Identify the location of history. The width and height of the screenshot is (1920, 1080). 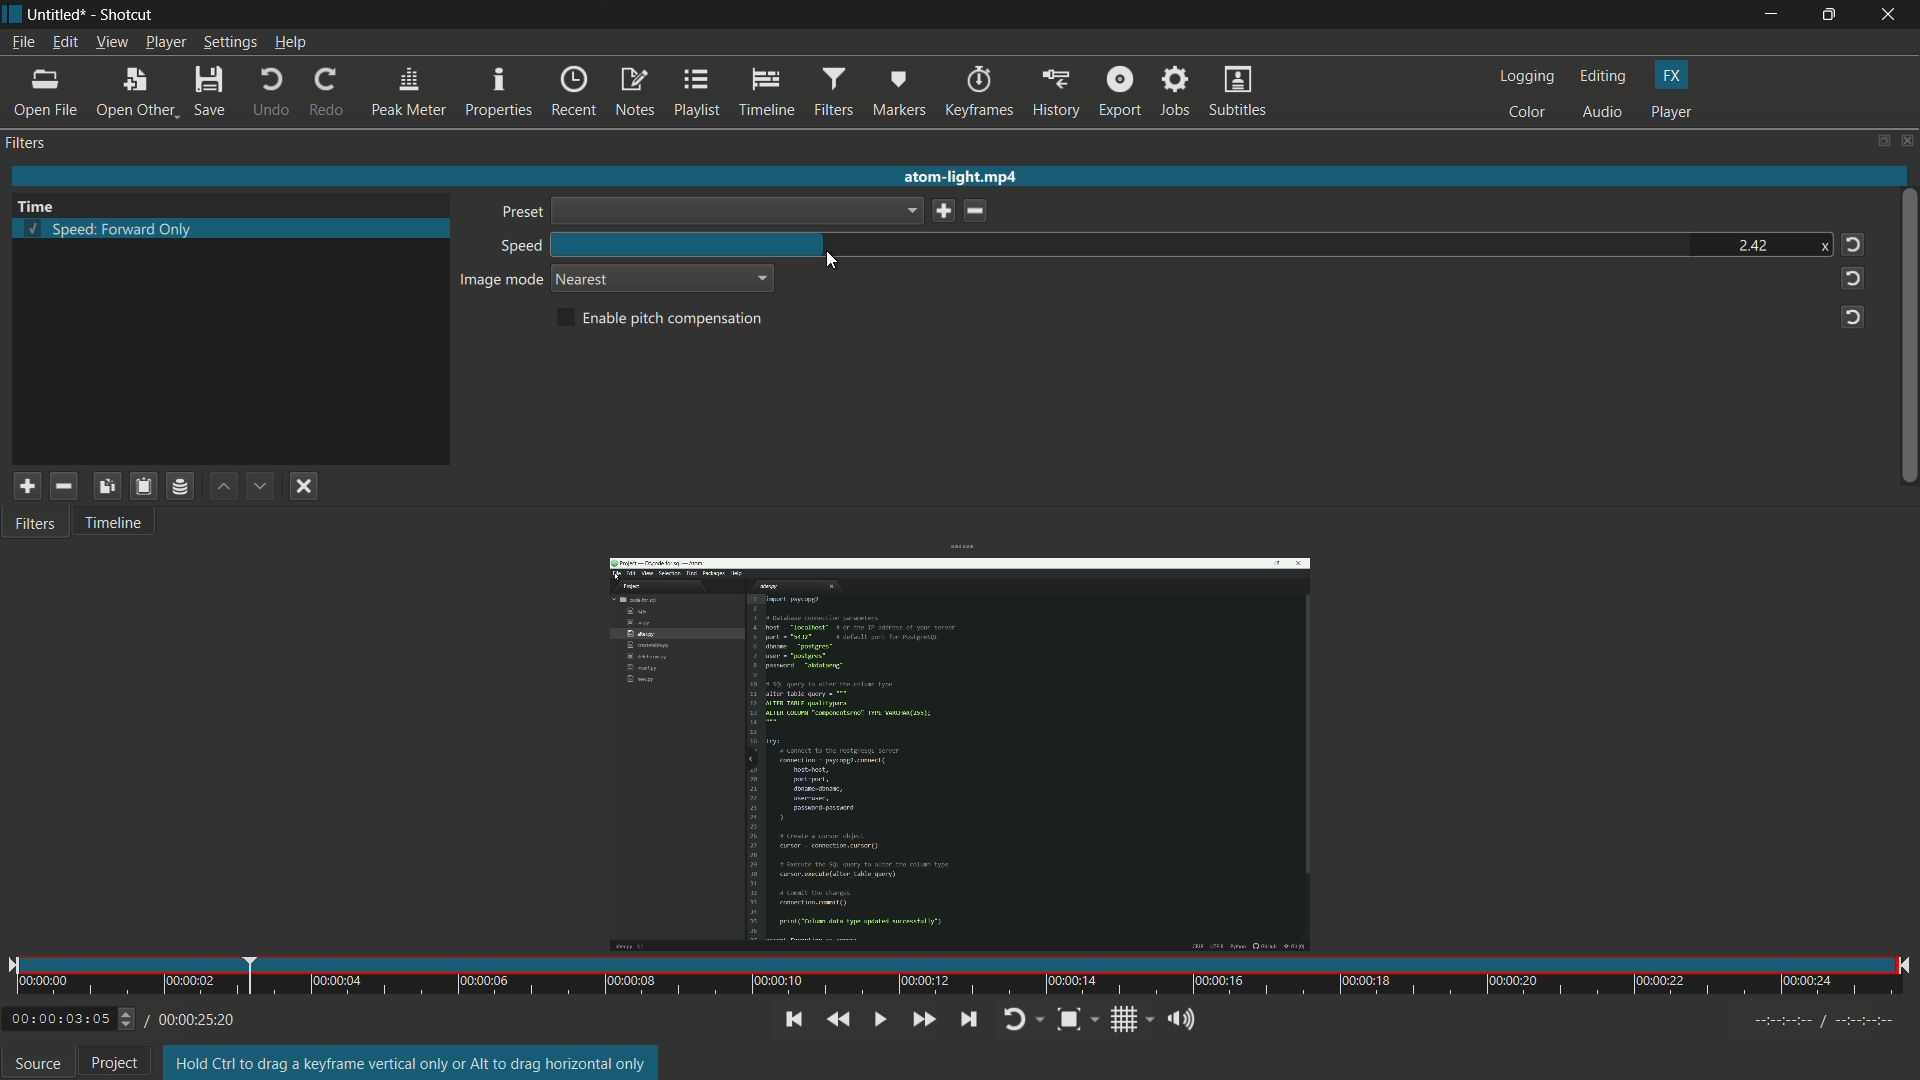
(1055, 93).